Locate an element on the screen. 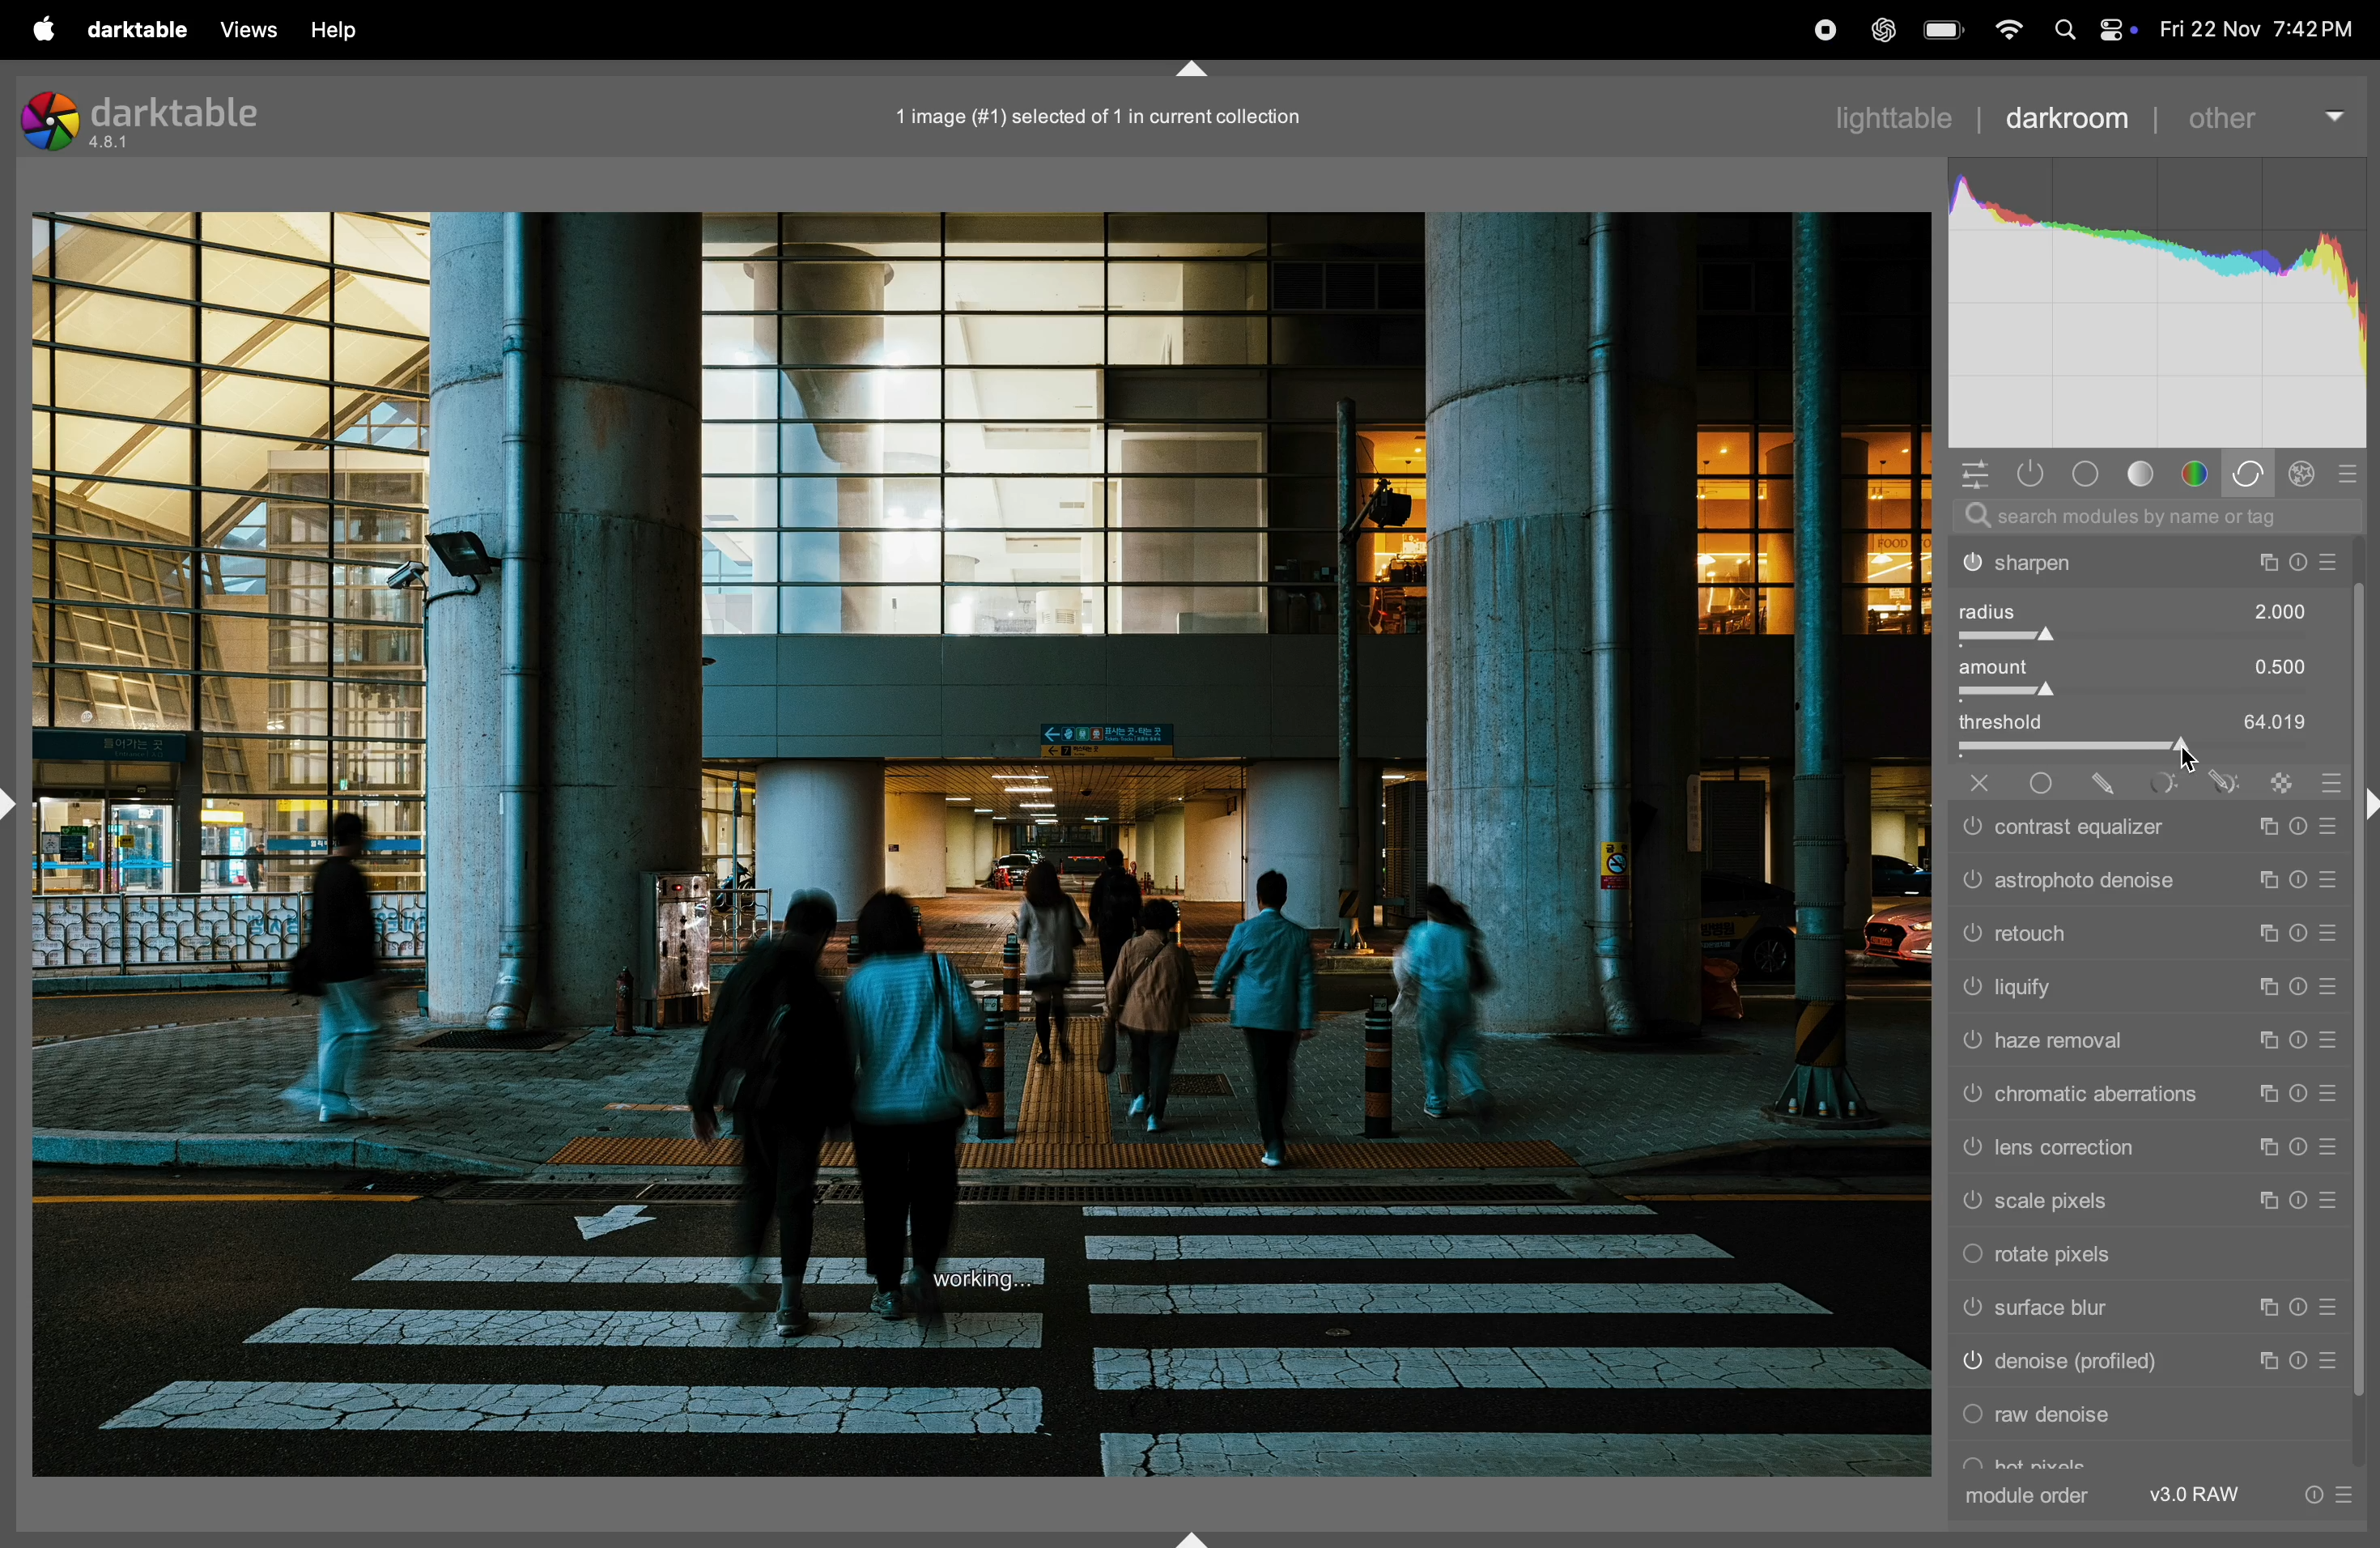  liquify is located at coordinates (2150, 989).